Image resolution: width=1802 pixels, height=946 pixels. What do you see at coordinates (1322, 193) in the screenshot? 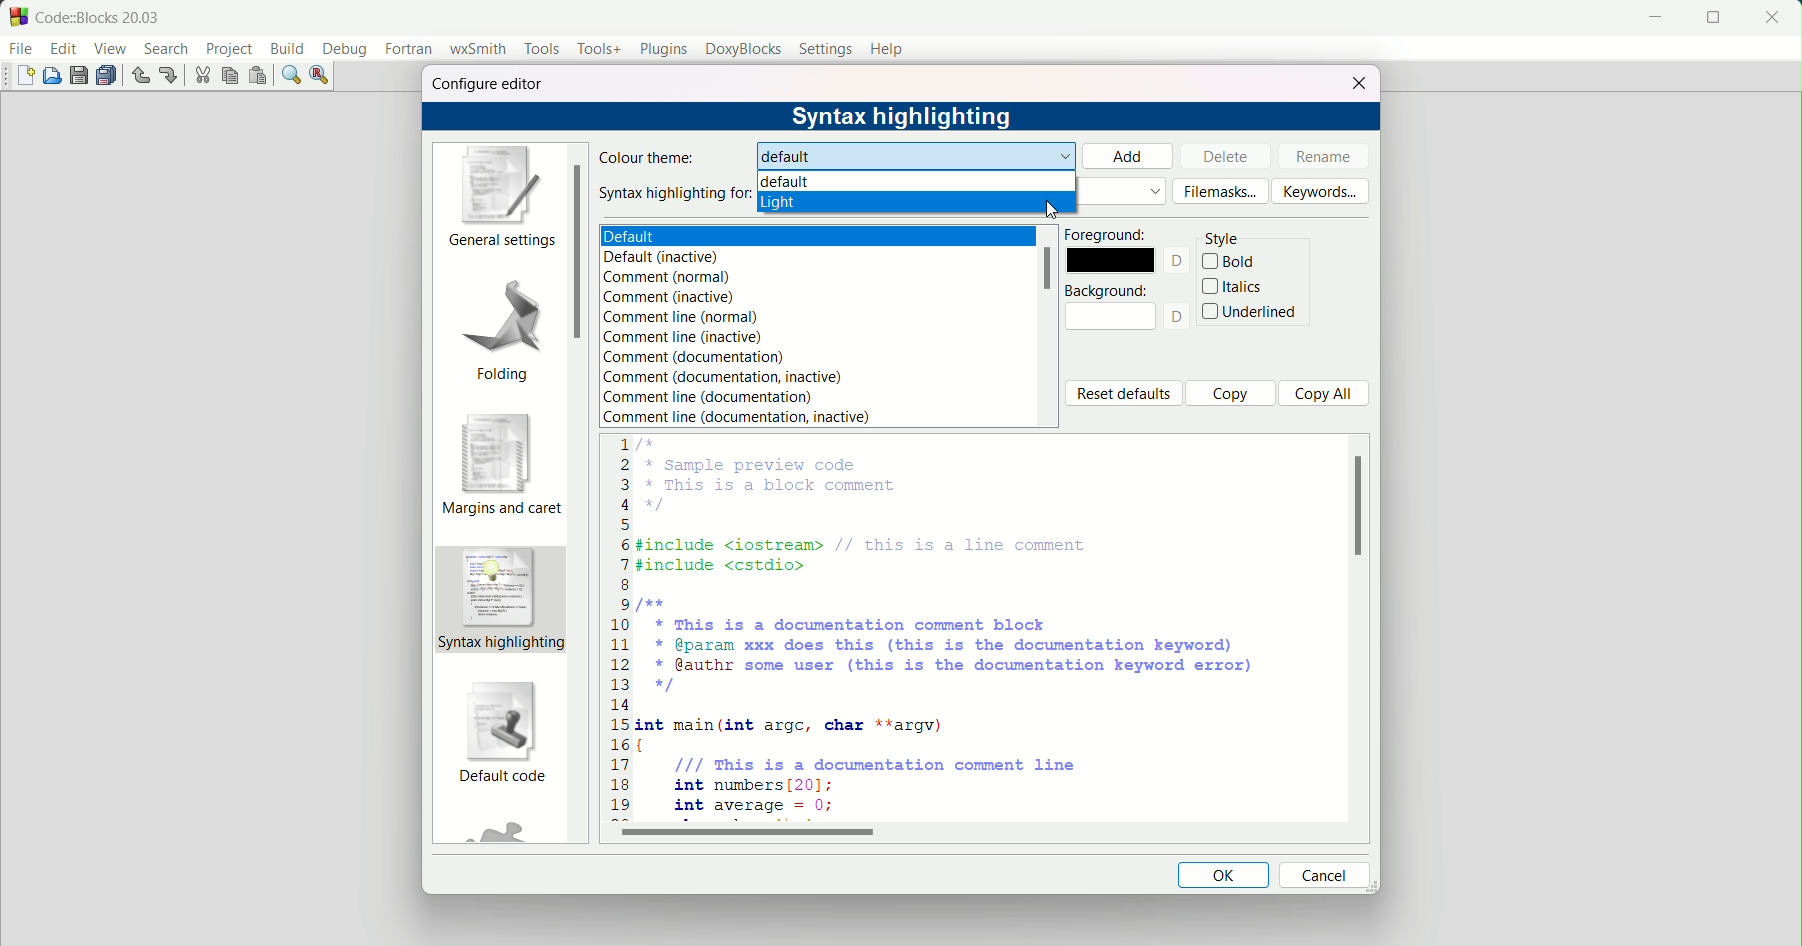
I see `keywords` at bounding box center [1322, 193].